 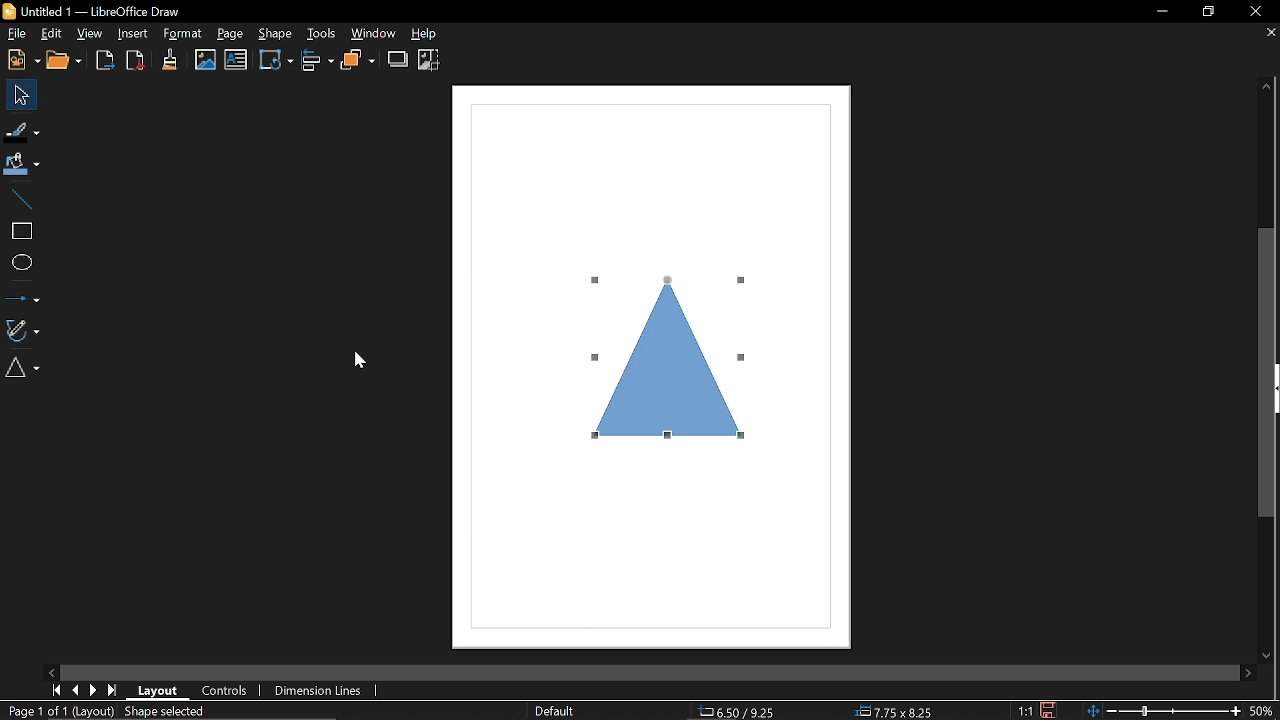 I want to click on Curves and polygons, so click(x=21, y=328).